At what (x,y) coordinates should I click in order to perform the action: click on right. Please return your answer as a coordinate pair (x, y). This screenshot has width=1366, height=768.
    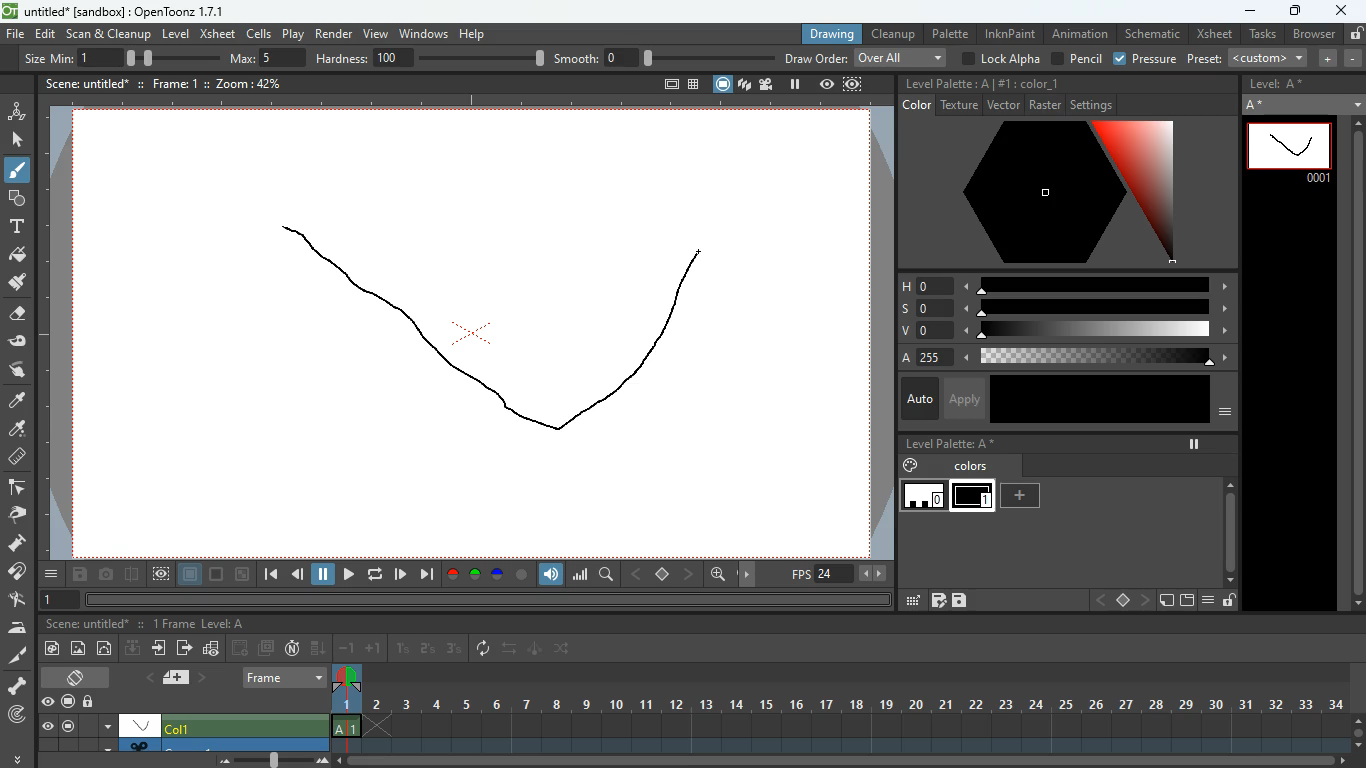
    Looking at the image, I should click on (1144, 601).